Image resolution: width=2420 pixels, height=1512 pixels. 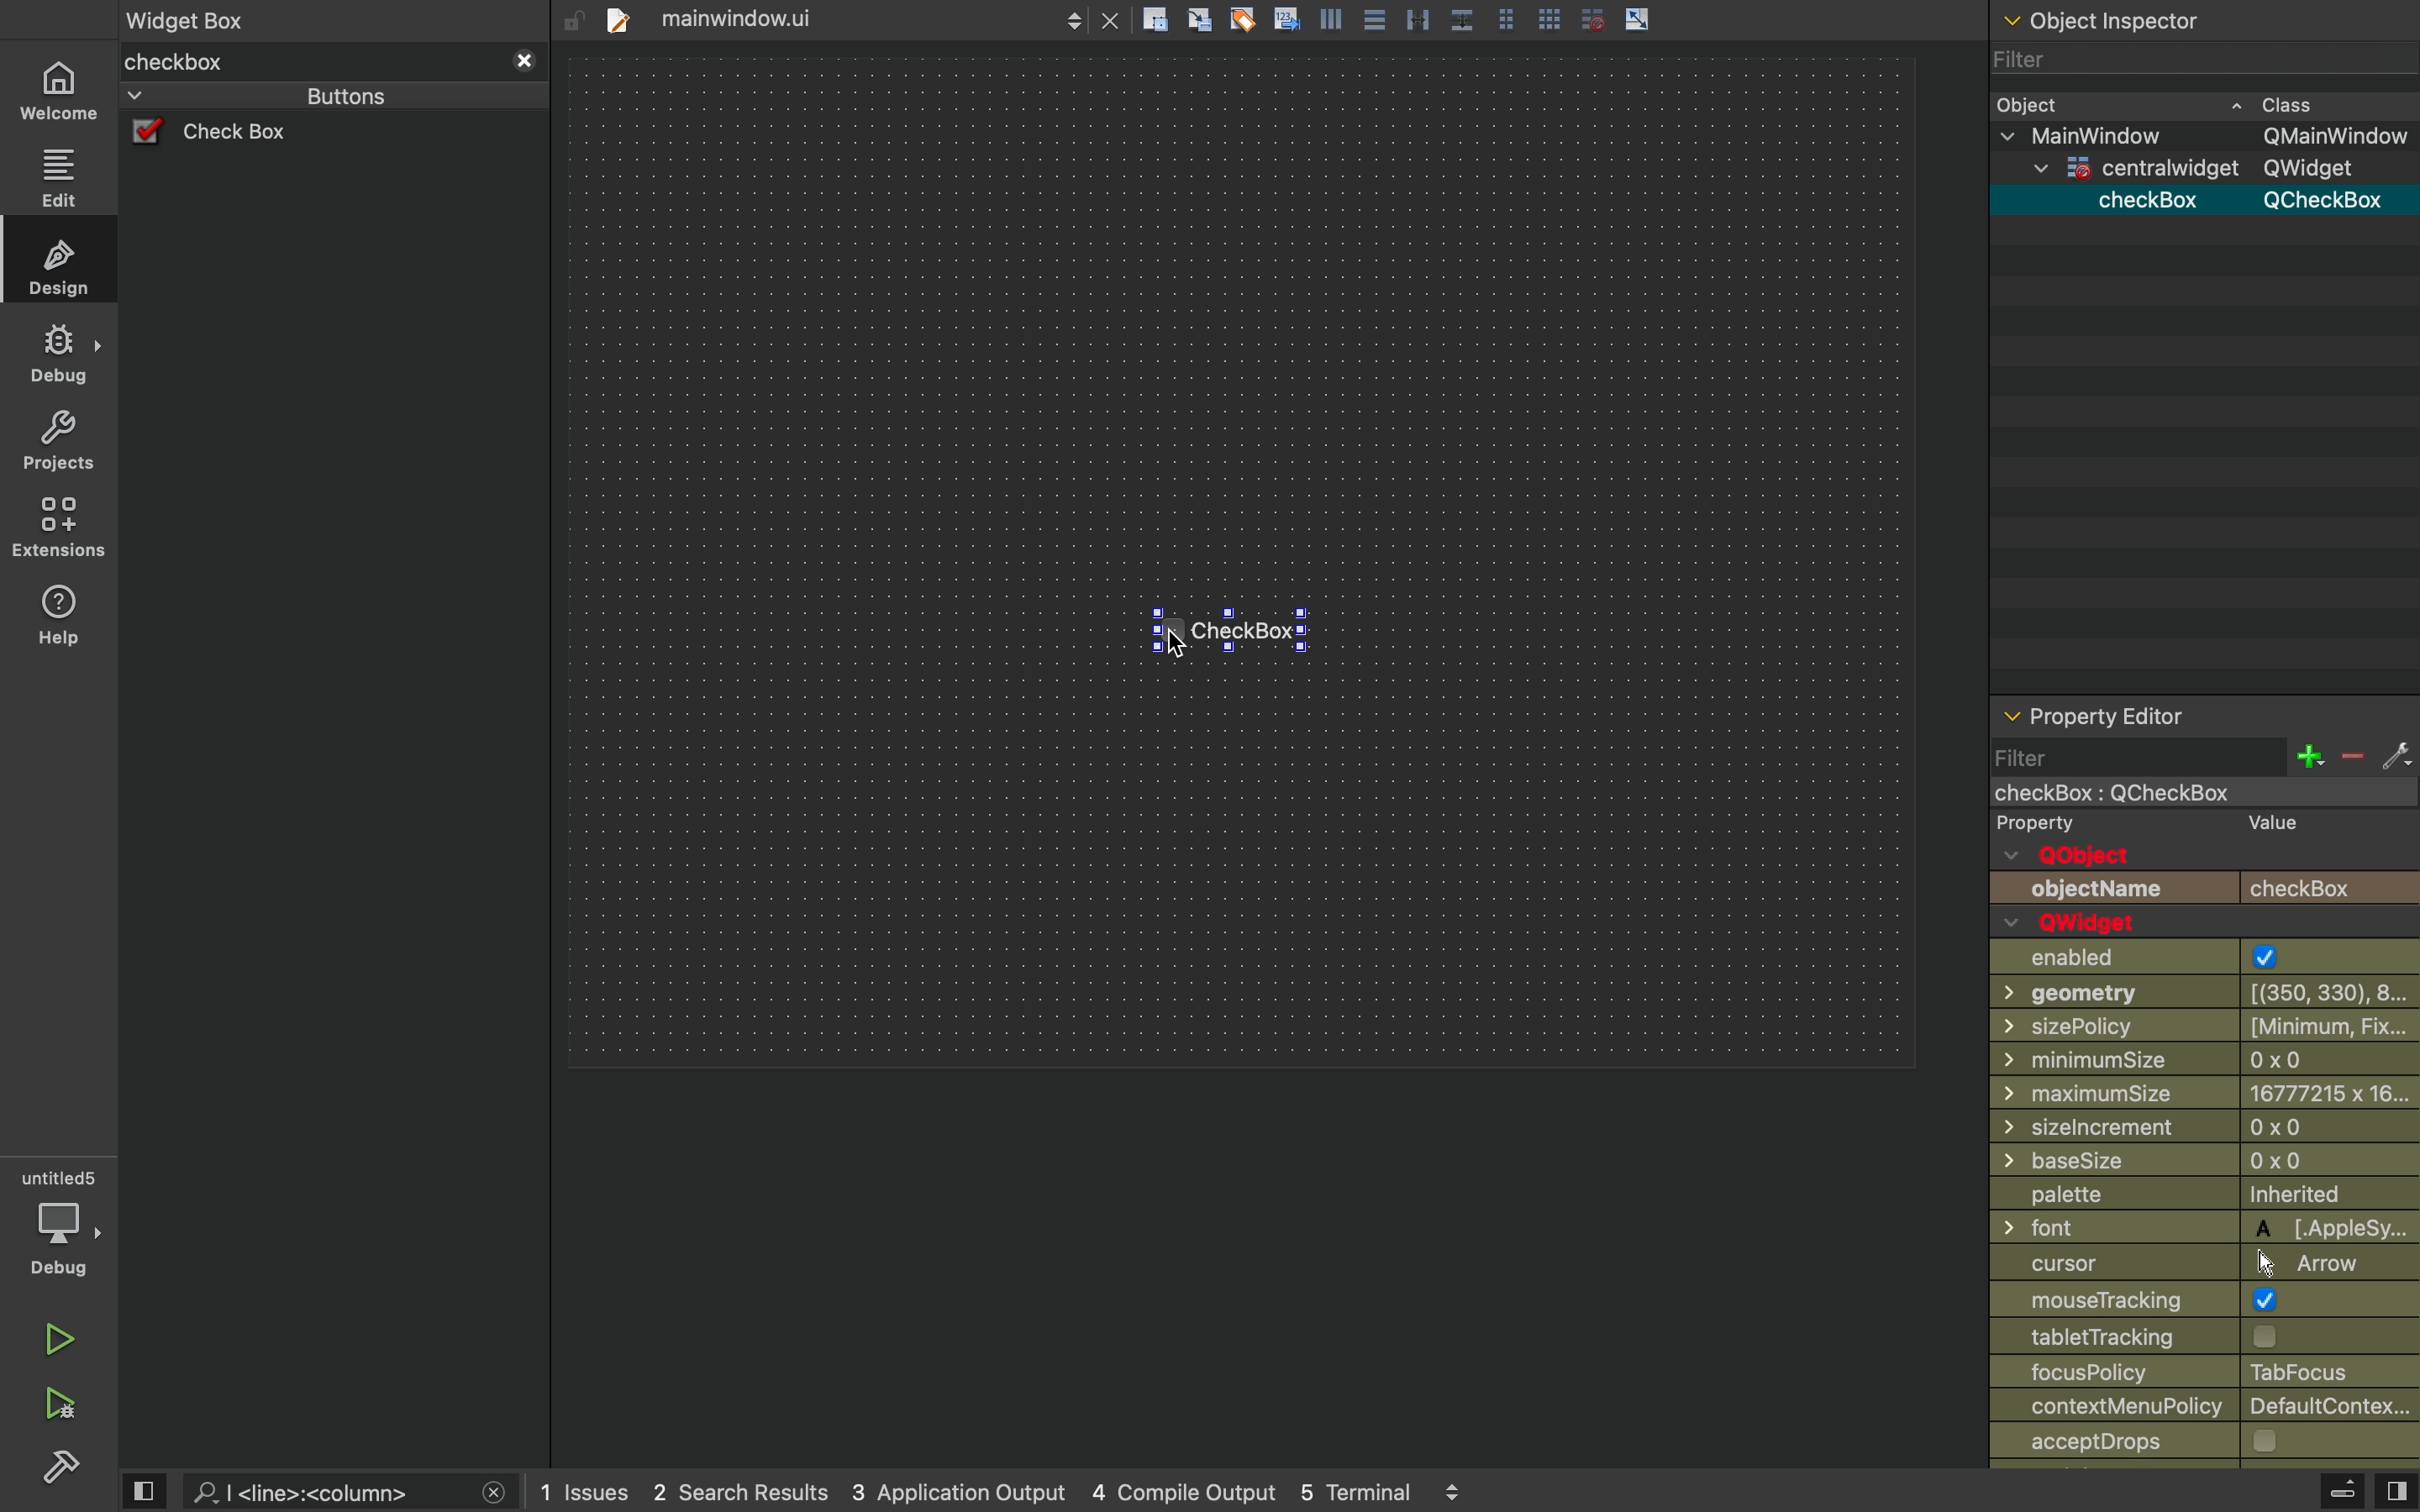 What do you see at coordinates (2396, 1493) in the screenshot?
I see `view` at bounding box center [2396, 1493].